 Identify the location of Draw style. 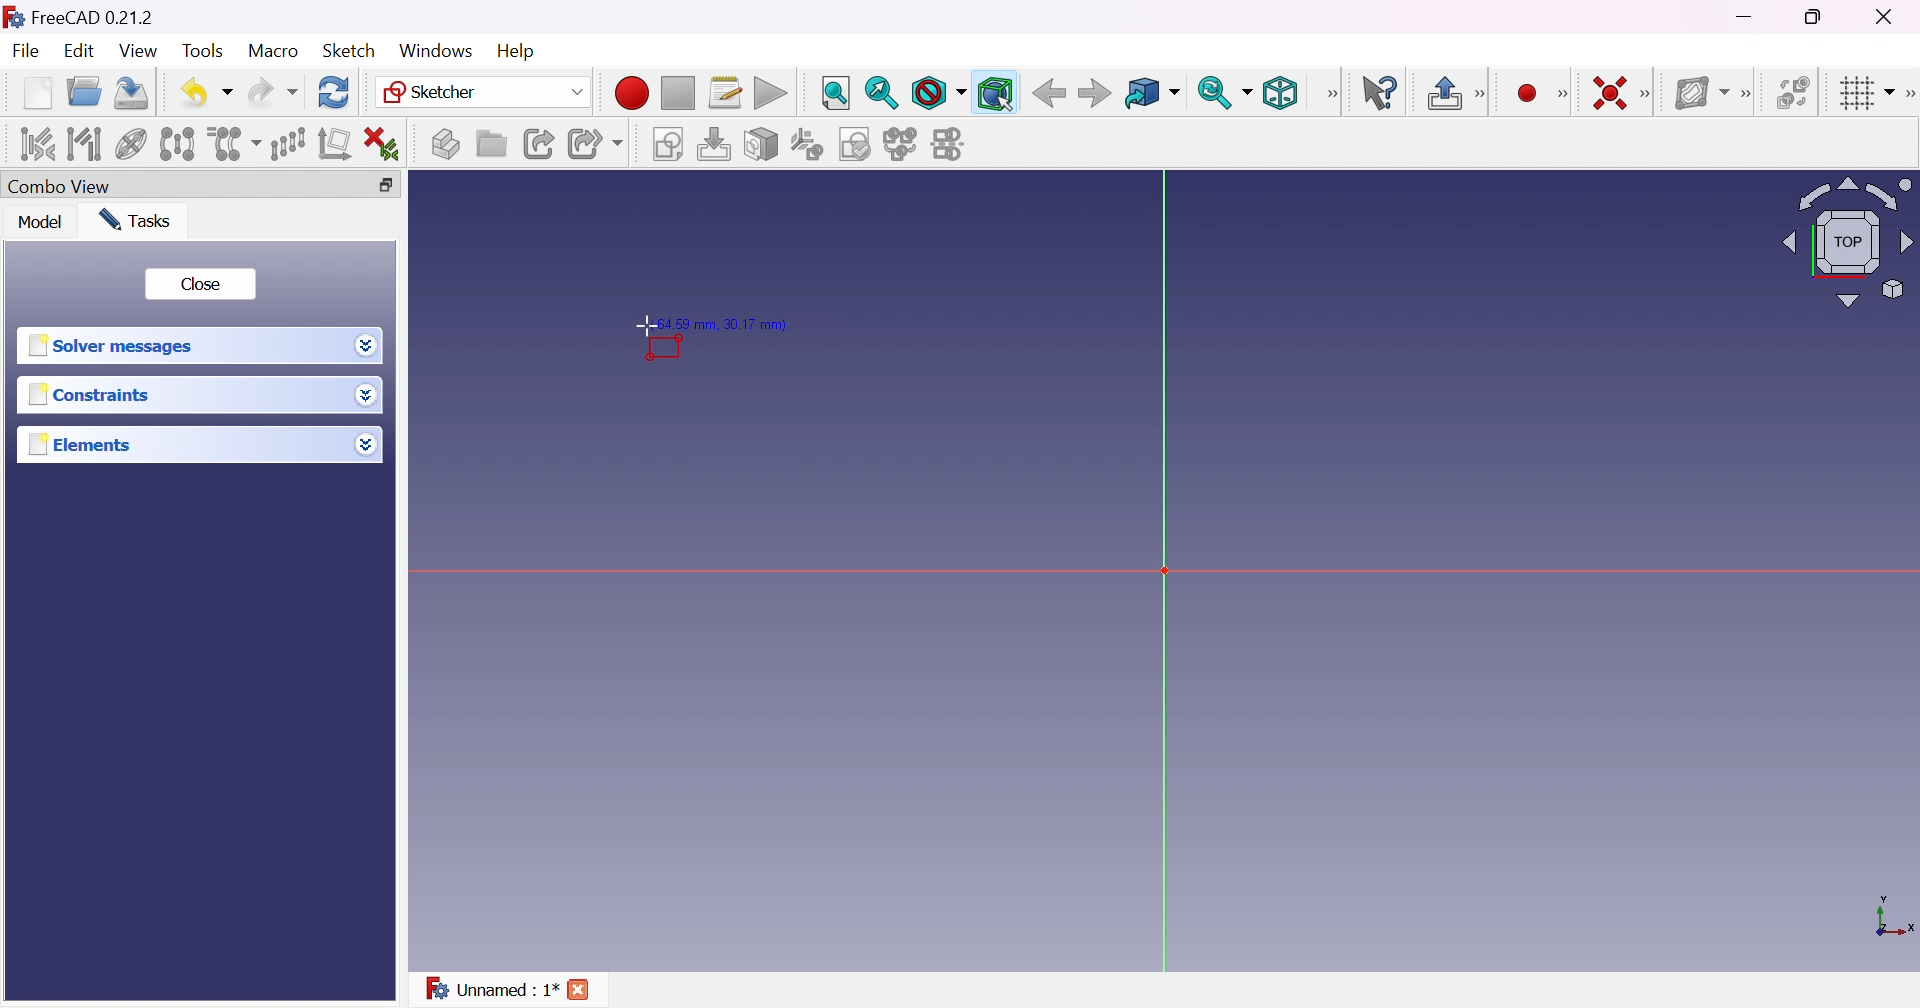
(937, 93).